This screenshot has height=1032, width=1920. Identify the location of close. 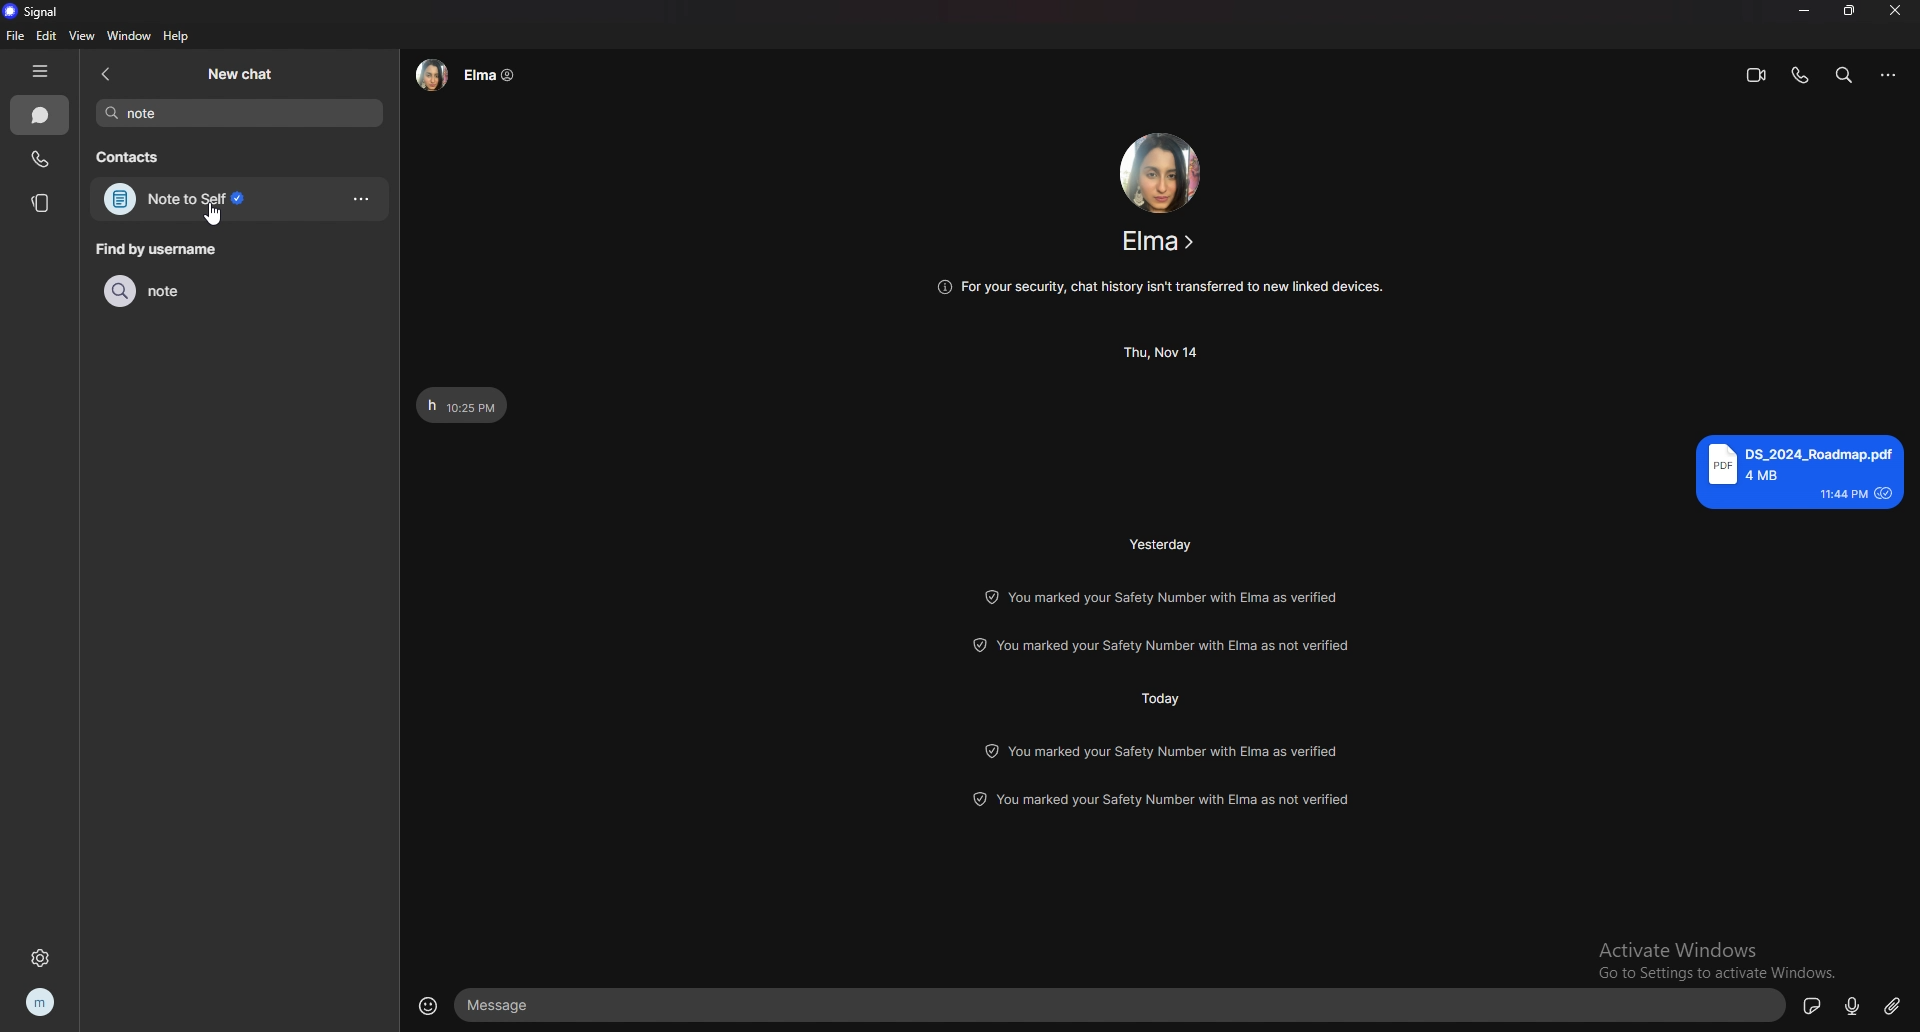
(1897, 10).